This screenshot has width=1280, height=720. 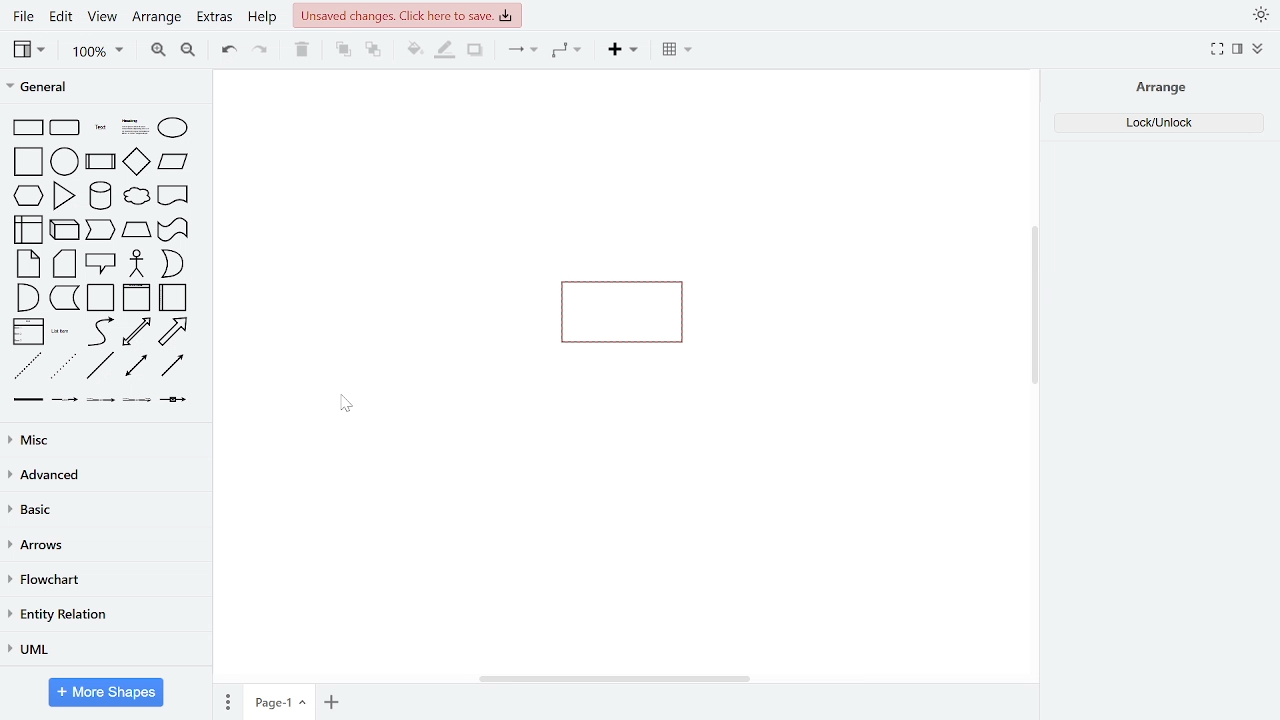 What do you see at coordinates (99, 298) in the screenshot?
I see `container` at bounding box center [99, 298].